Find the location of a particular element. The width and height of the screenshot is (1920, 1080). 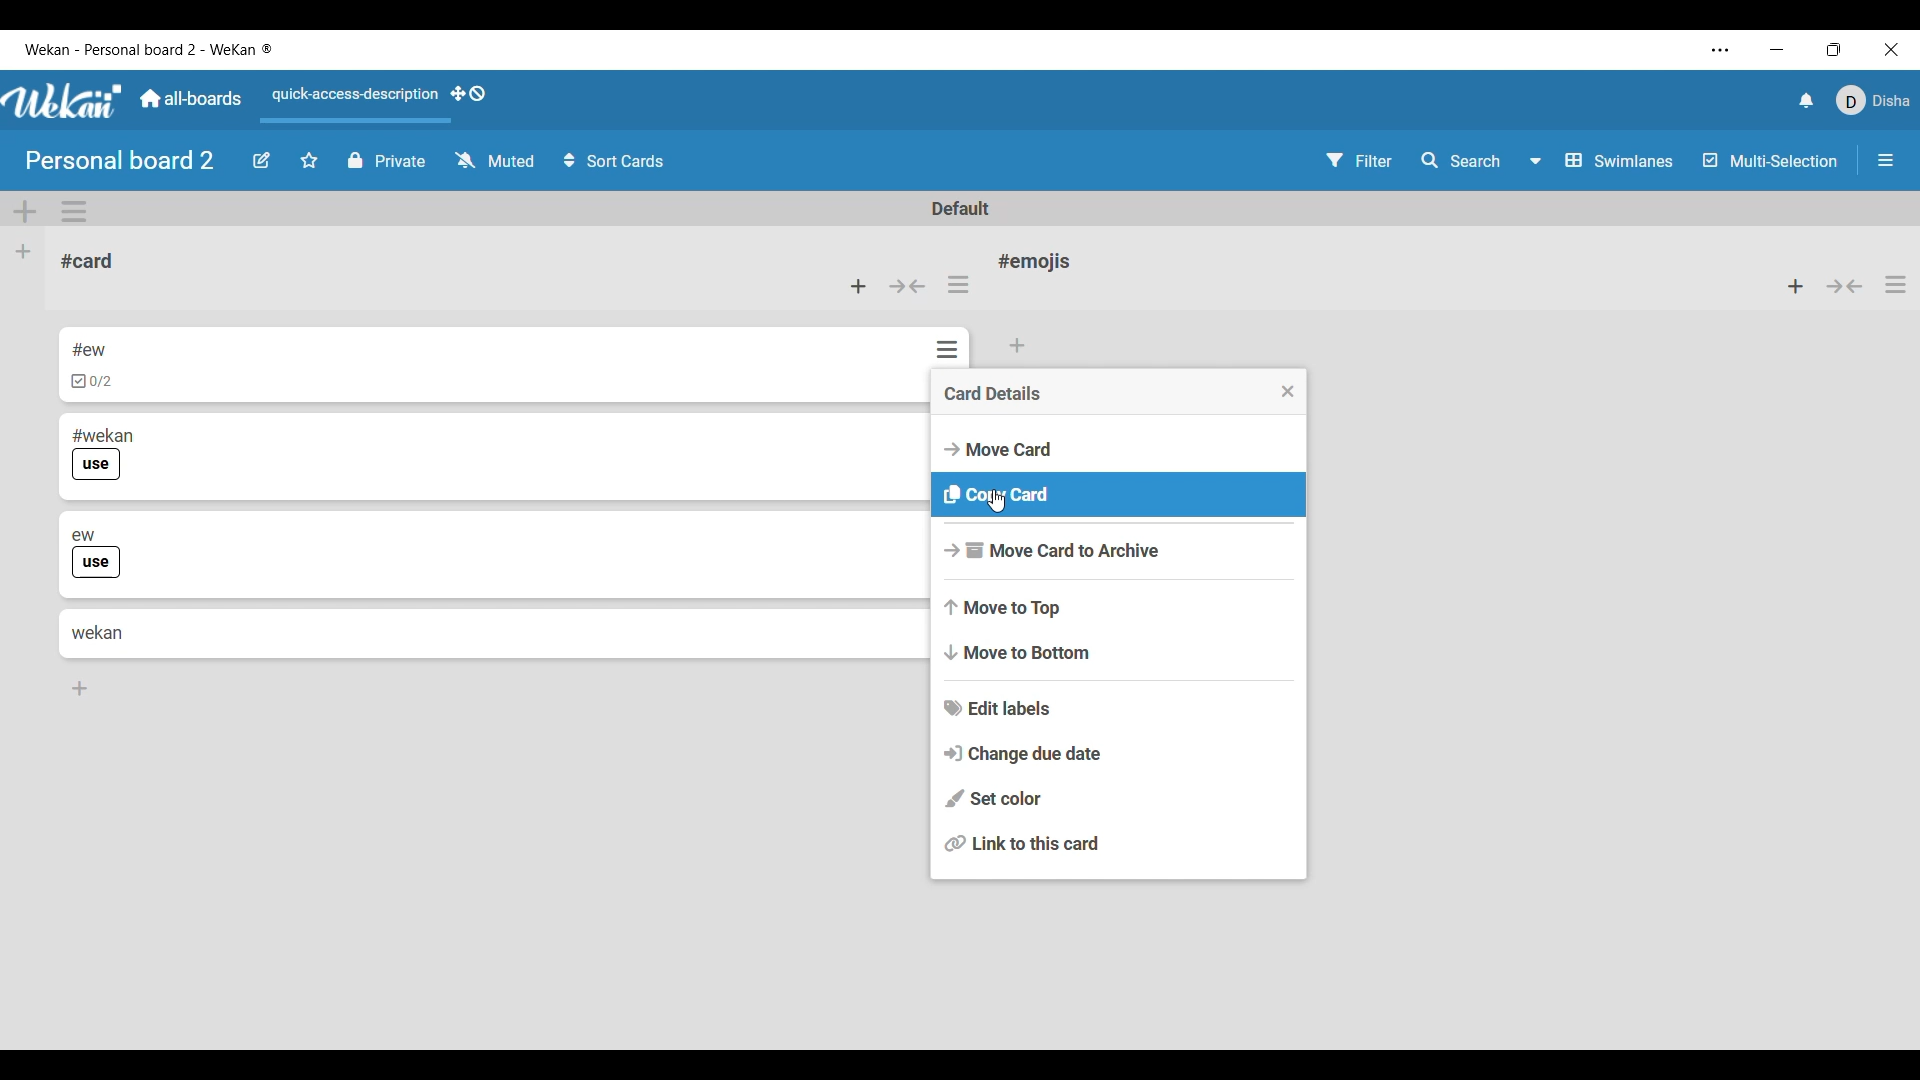

Minimize is located at coordinates (1777, 49).